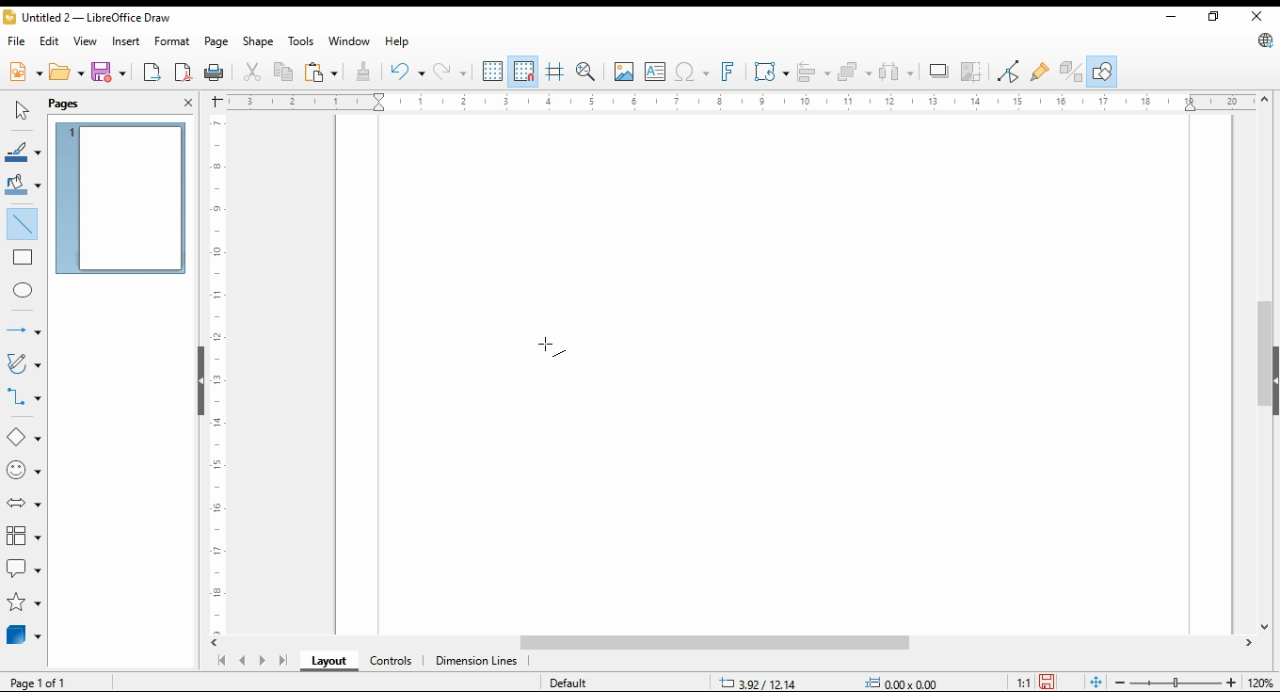 The height and width of the screenshot is (692, 1280). What do you see at coordinates (852, 70) in the screenshot?
I see `arrange` at bounding box center [852, 70].